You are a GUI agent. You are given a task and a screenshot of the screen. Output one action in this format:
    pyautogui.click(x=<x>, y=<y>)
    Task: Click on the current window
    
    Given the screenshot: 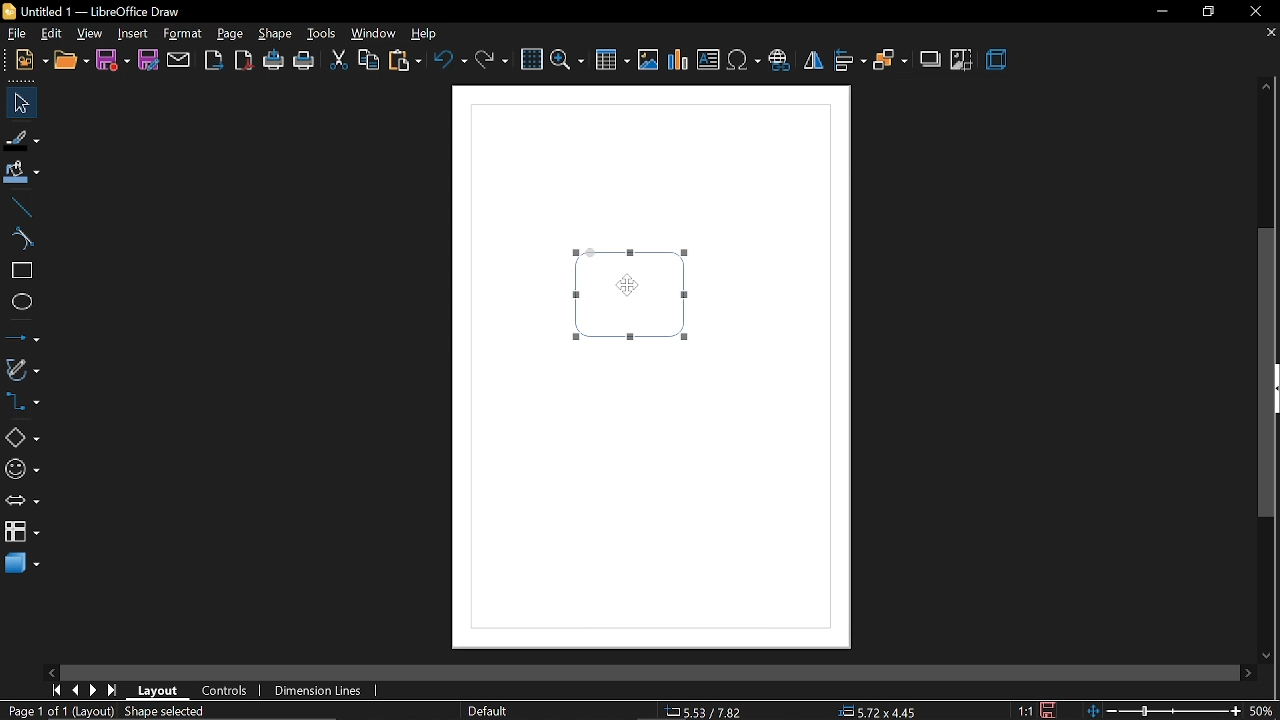 What is the action you would take?
    pyautogui.click(x=90, y=10)
    